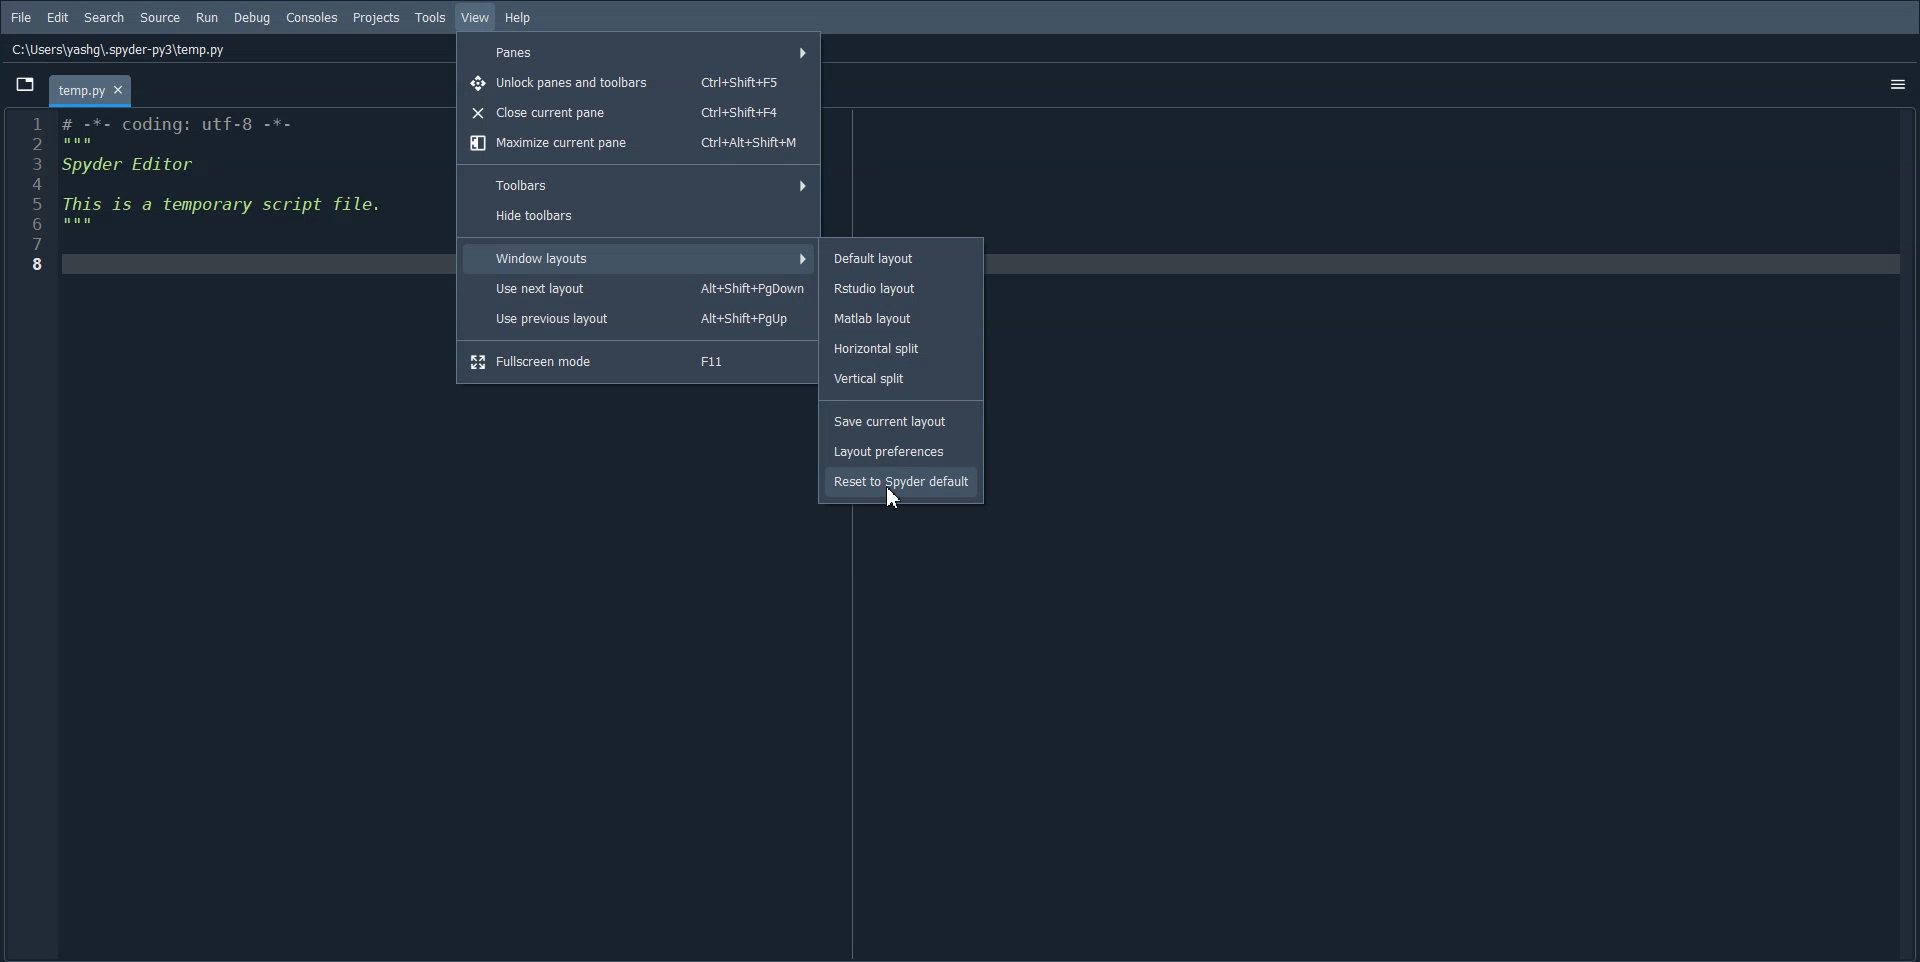  I want to click on Console, so click(312, 18).